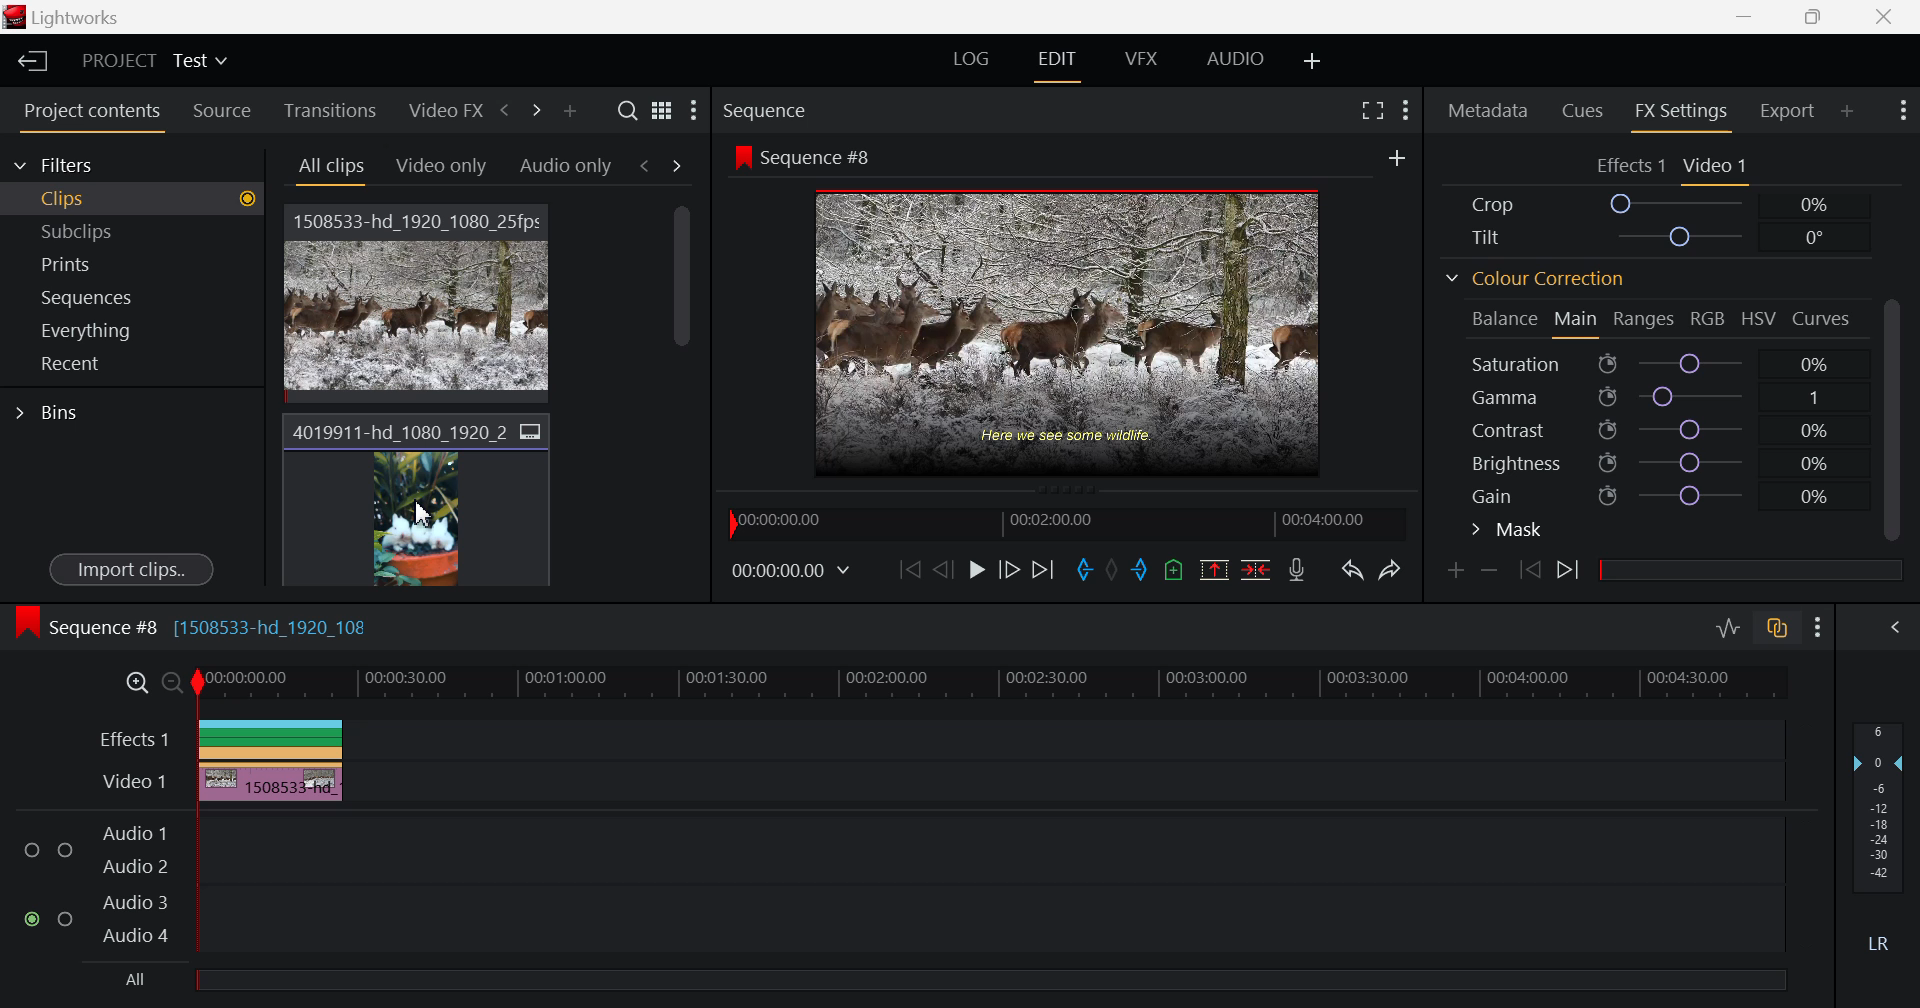 The width and height of the screenshot is (1920, 1008). What do you see at coordinates (1660, 397) in the screenshot?
I see `Gamma` at bounding box center [1660, 397].